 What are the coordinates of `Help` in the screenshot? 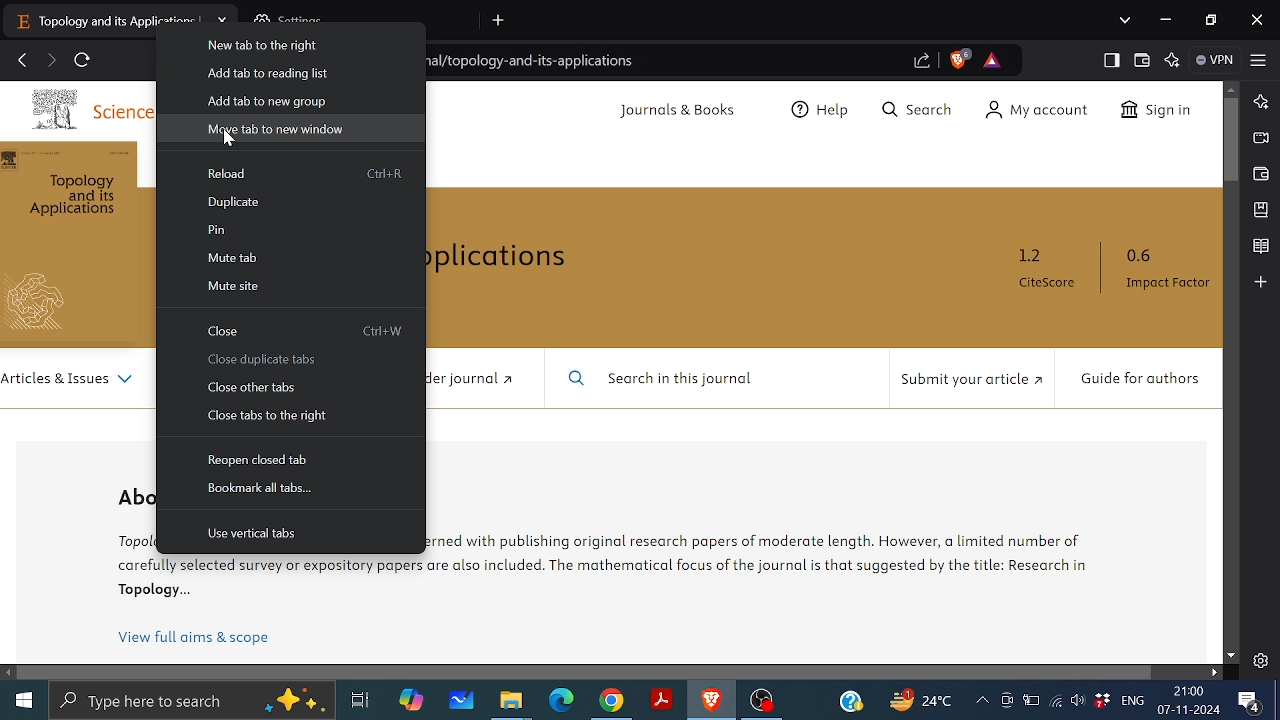 It's located at (853, 700).